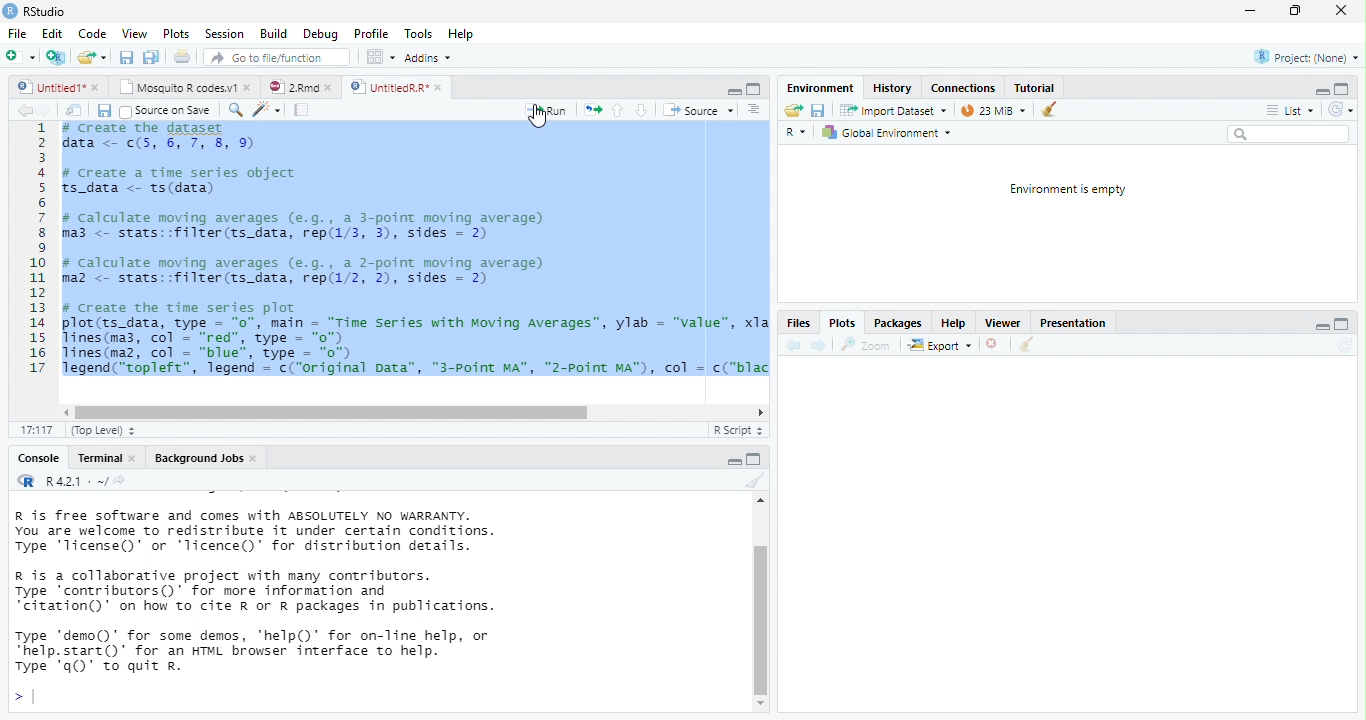 The width and height of the screenshot is (1366, 720). I want to click on Refresh, so click(1345, 345).